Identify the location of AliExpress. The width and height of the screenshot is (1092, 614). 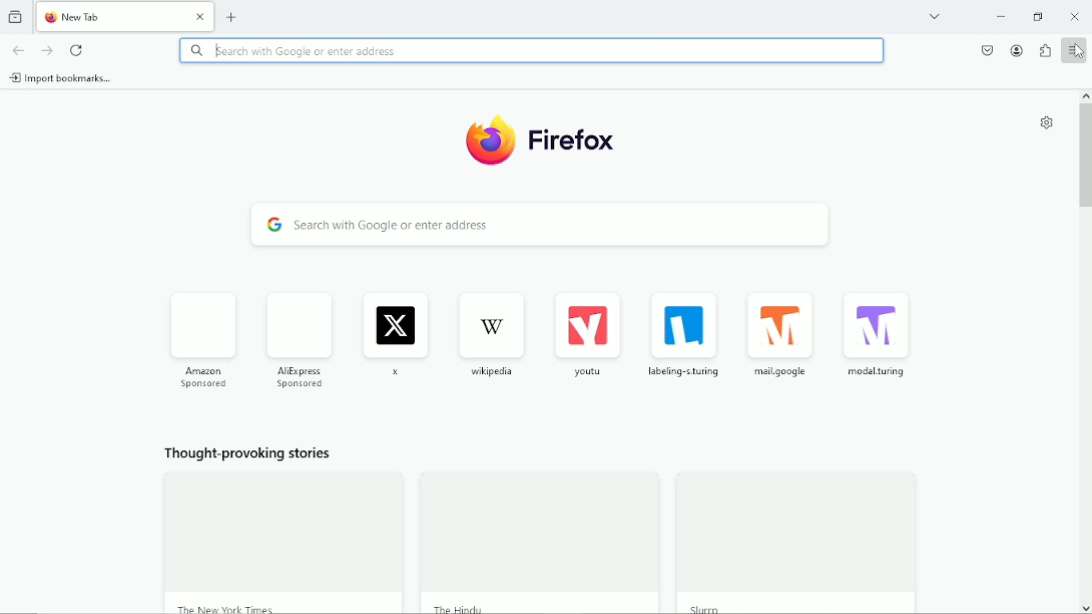
(302, 339).